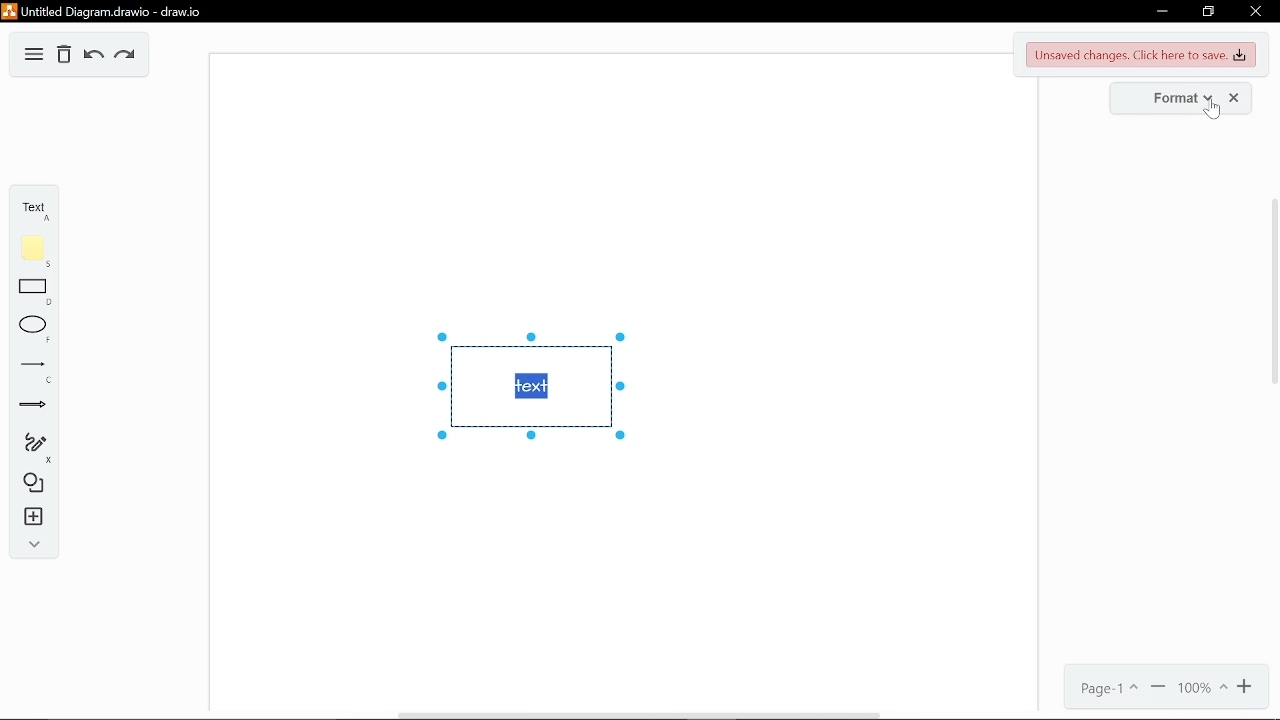 This screenshot has height=720, width=1280. What do you see at coordinates (30, 545) in the screenshot?
I see `collapse` at bounding box center [30, 545].